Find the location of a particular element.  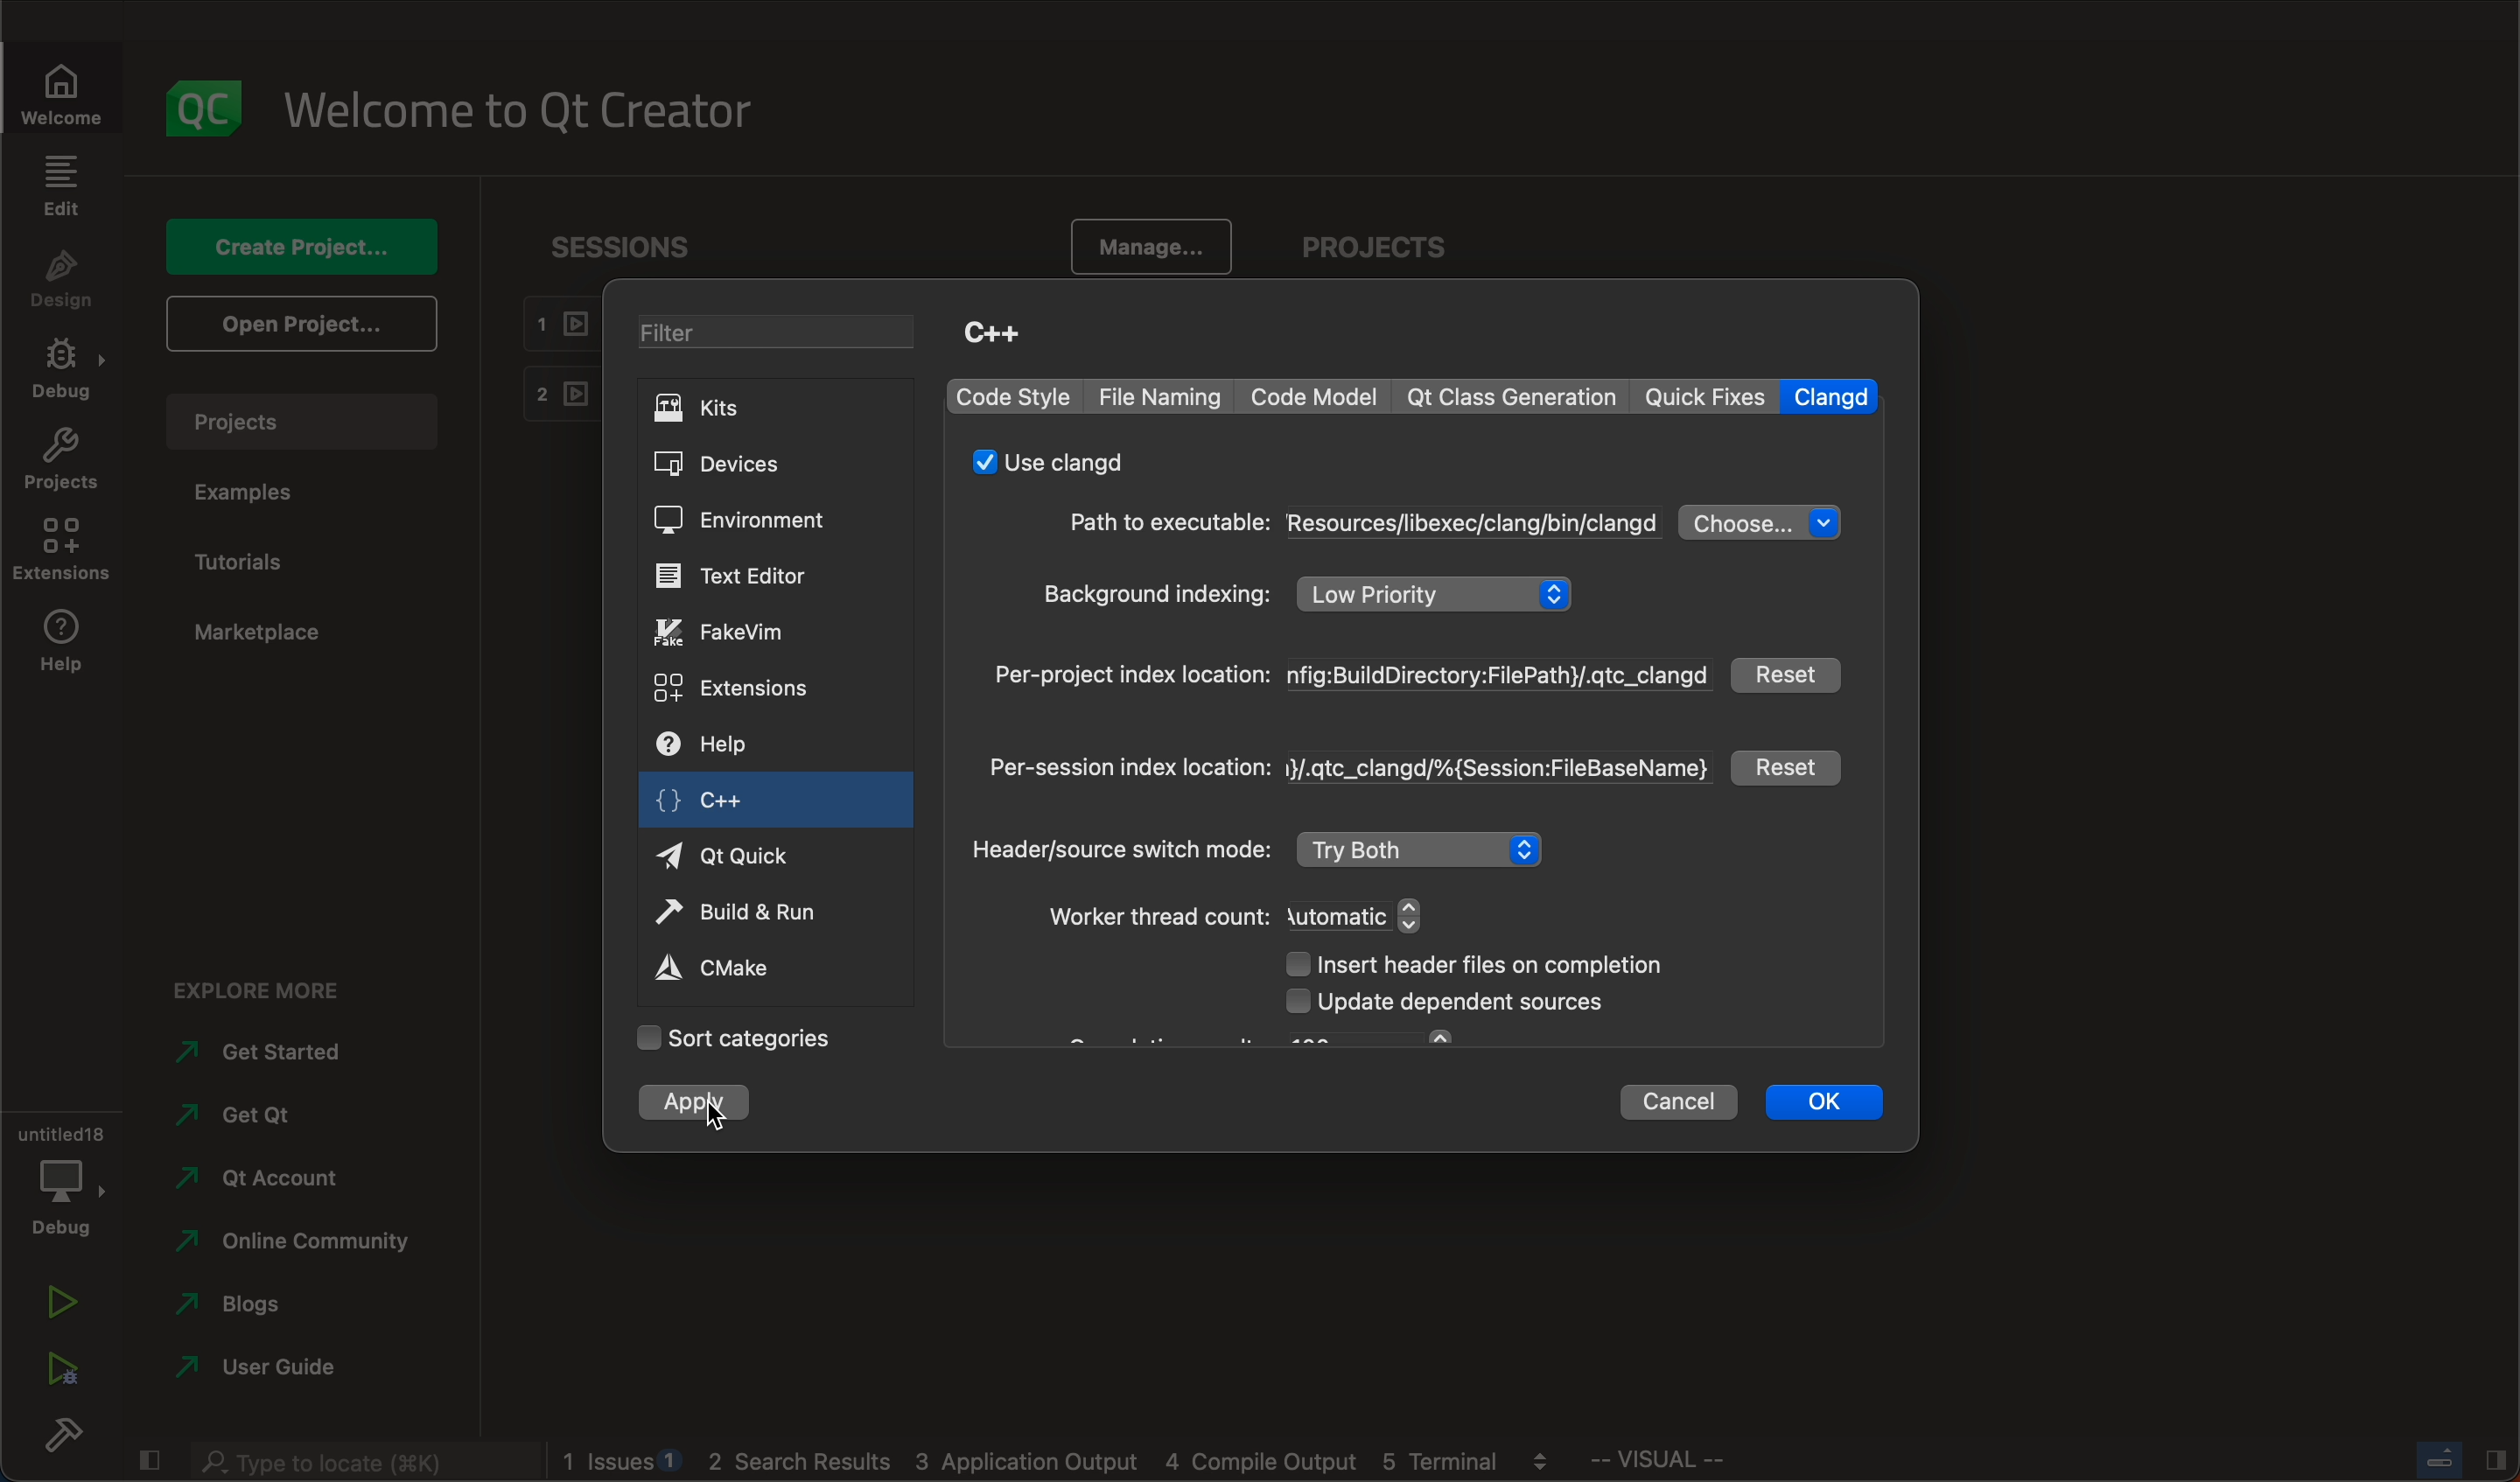

tutorials is located at coordinates (256, 555).